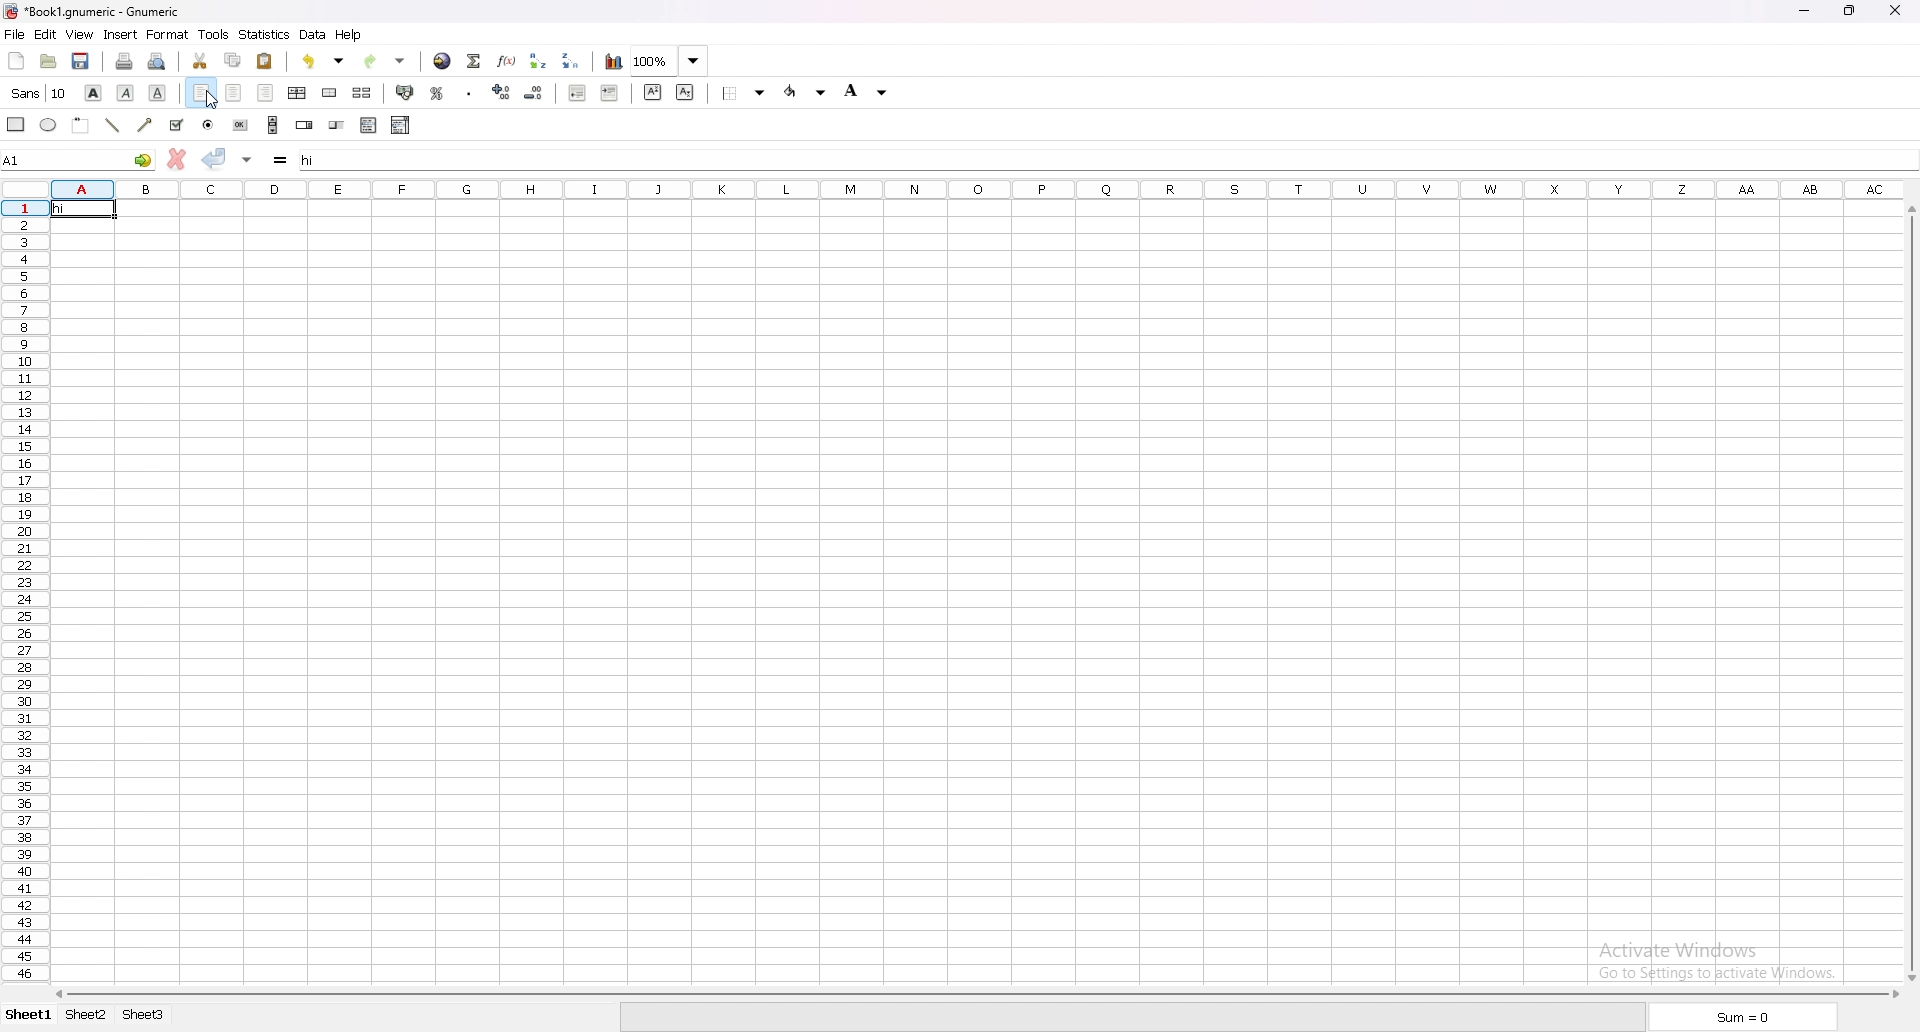 This screenshot has width=1920, height=1032. What do you see at coordinates (362, 94) in the screenshot?
I see `split merged cells` at bounding box center [362, 94].